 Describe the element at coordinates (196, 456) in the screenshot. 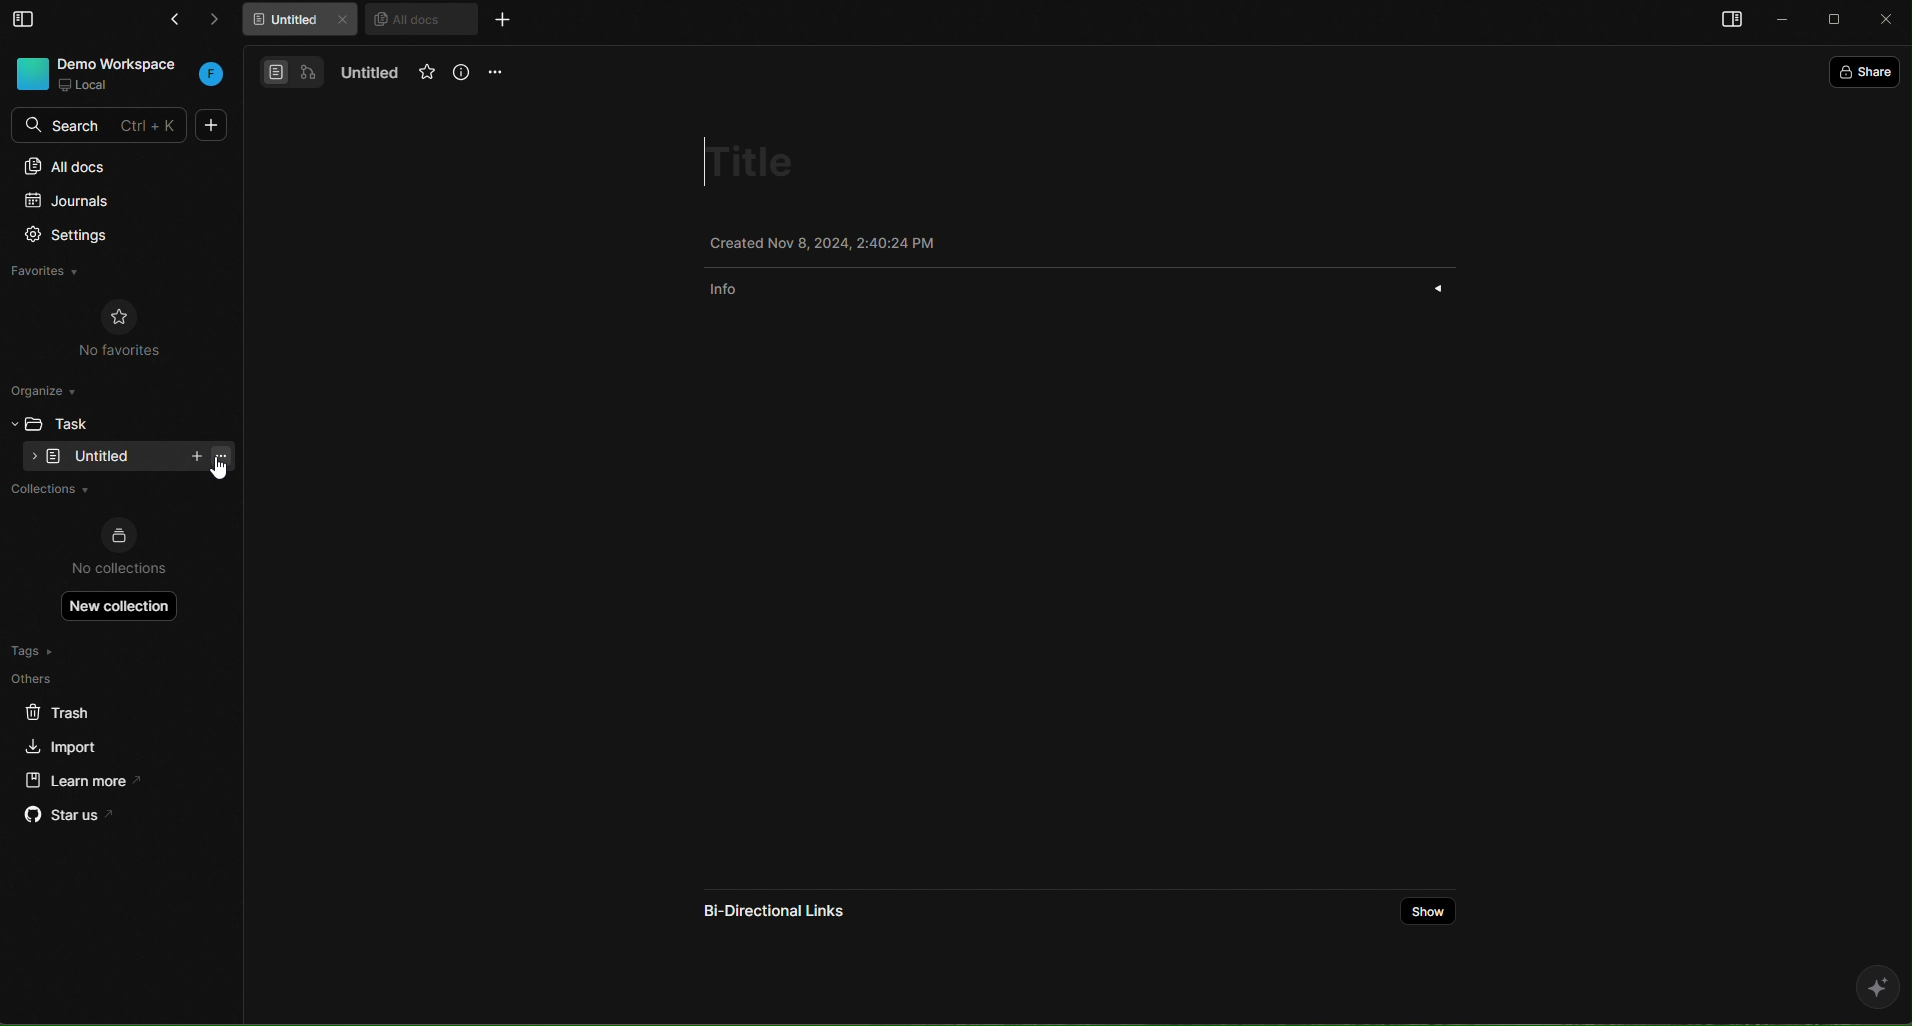

I see `new task` at that location.